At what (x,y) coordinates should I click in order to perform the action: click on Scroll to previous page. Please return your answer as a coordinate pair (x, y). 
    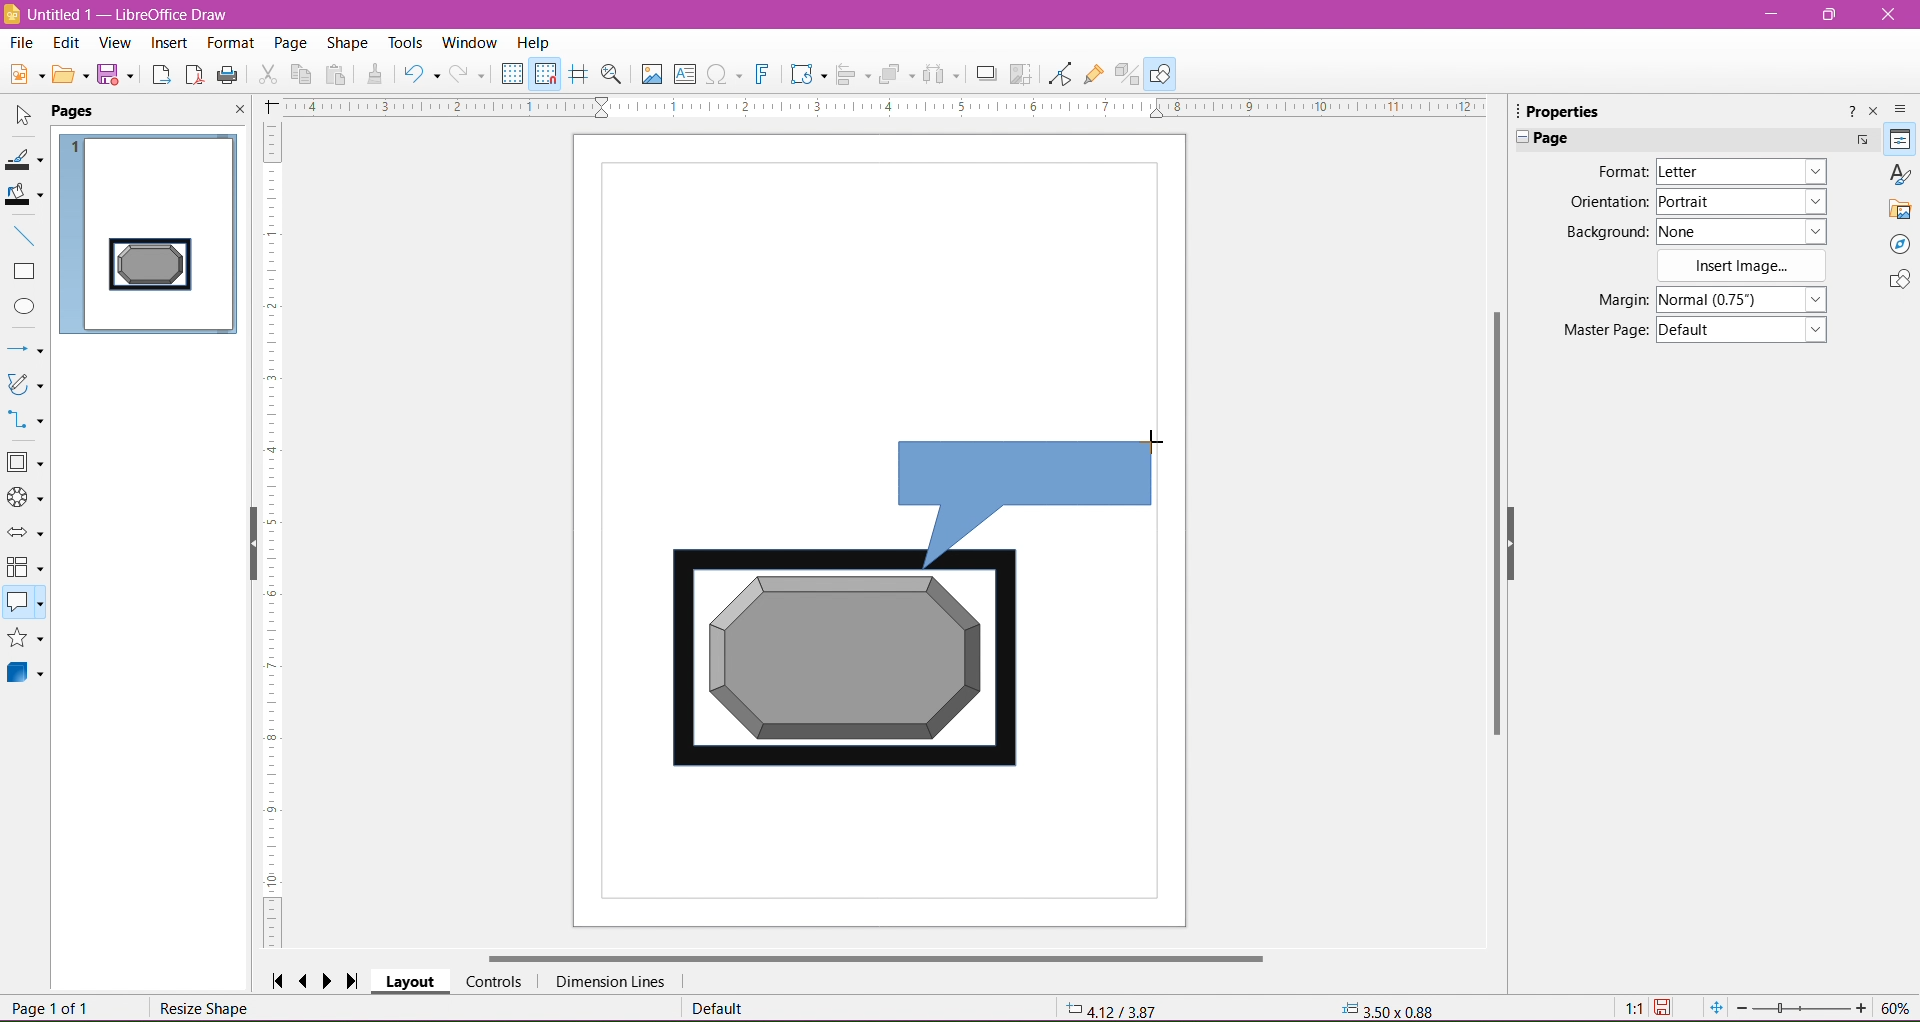
    Looking at the image, I should click on (306, 980).